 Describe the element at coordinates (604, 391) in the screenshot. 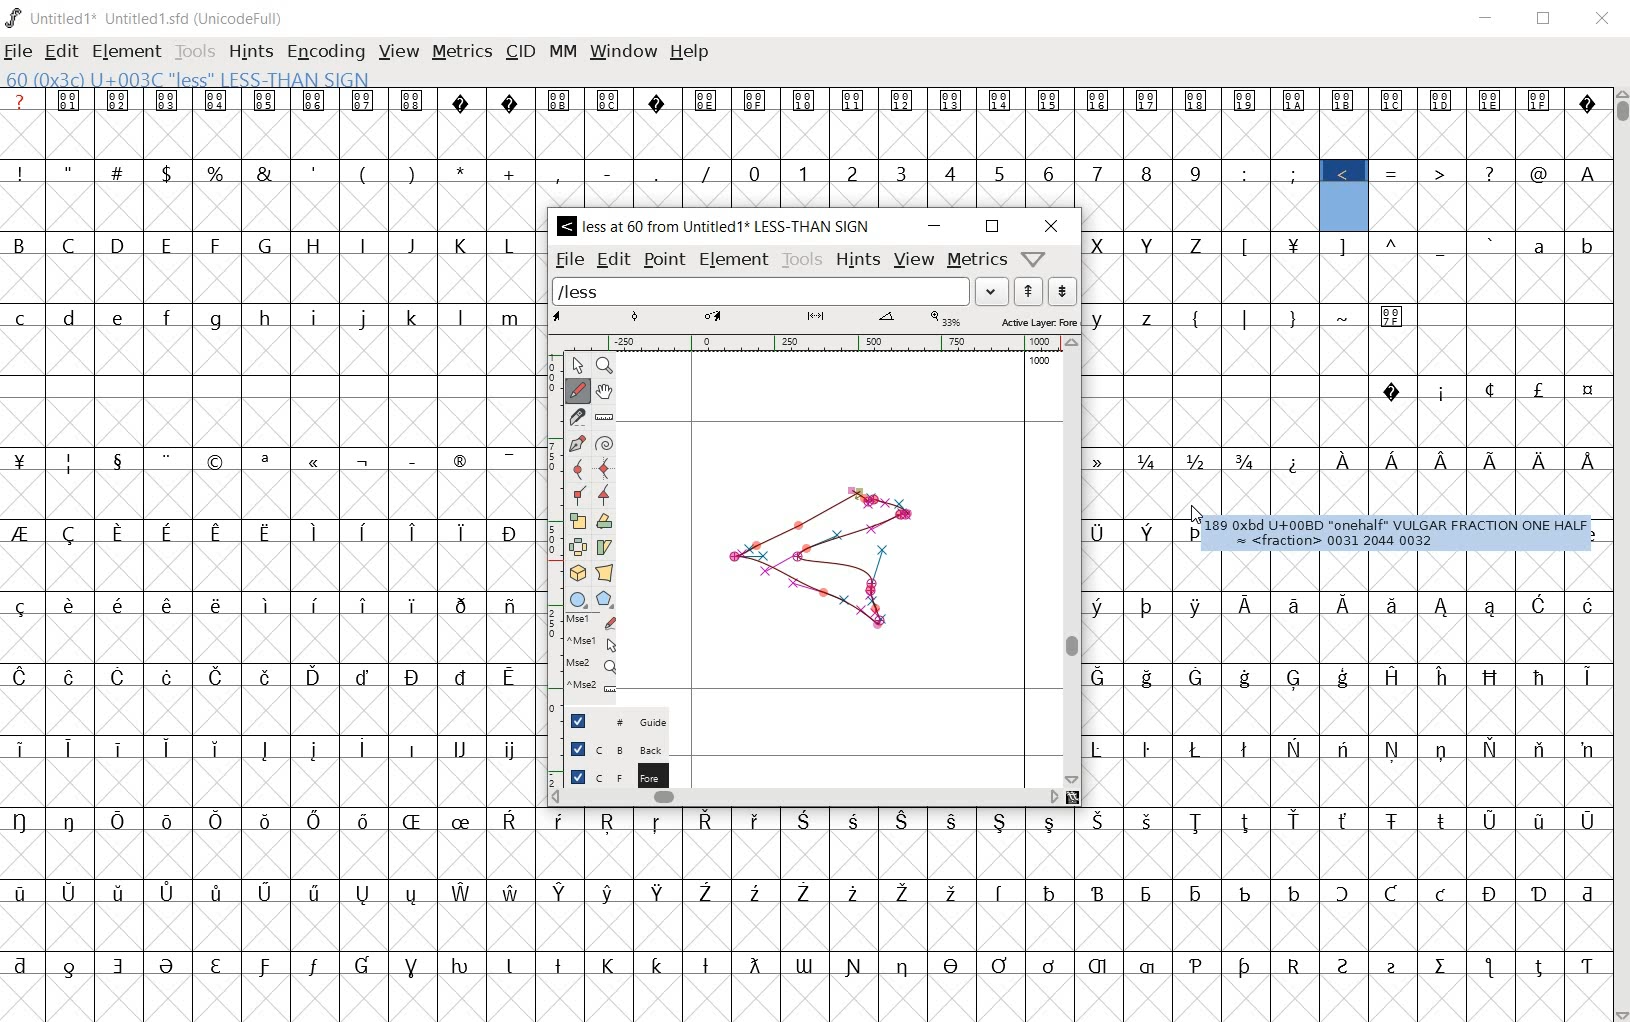

I see `scroll by hand` at that location.